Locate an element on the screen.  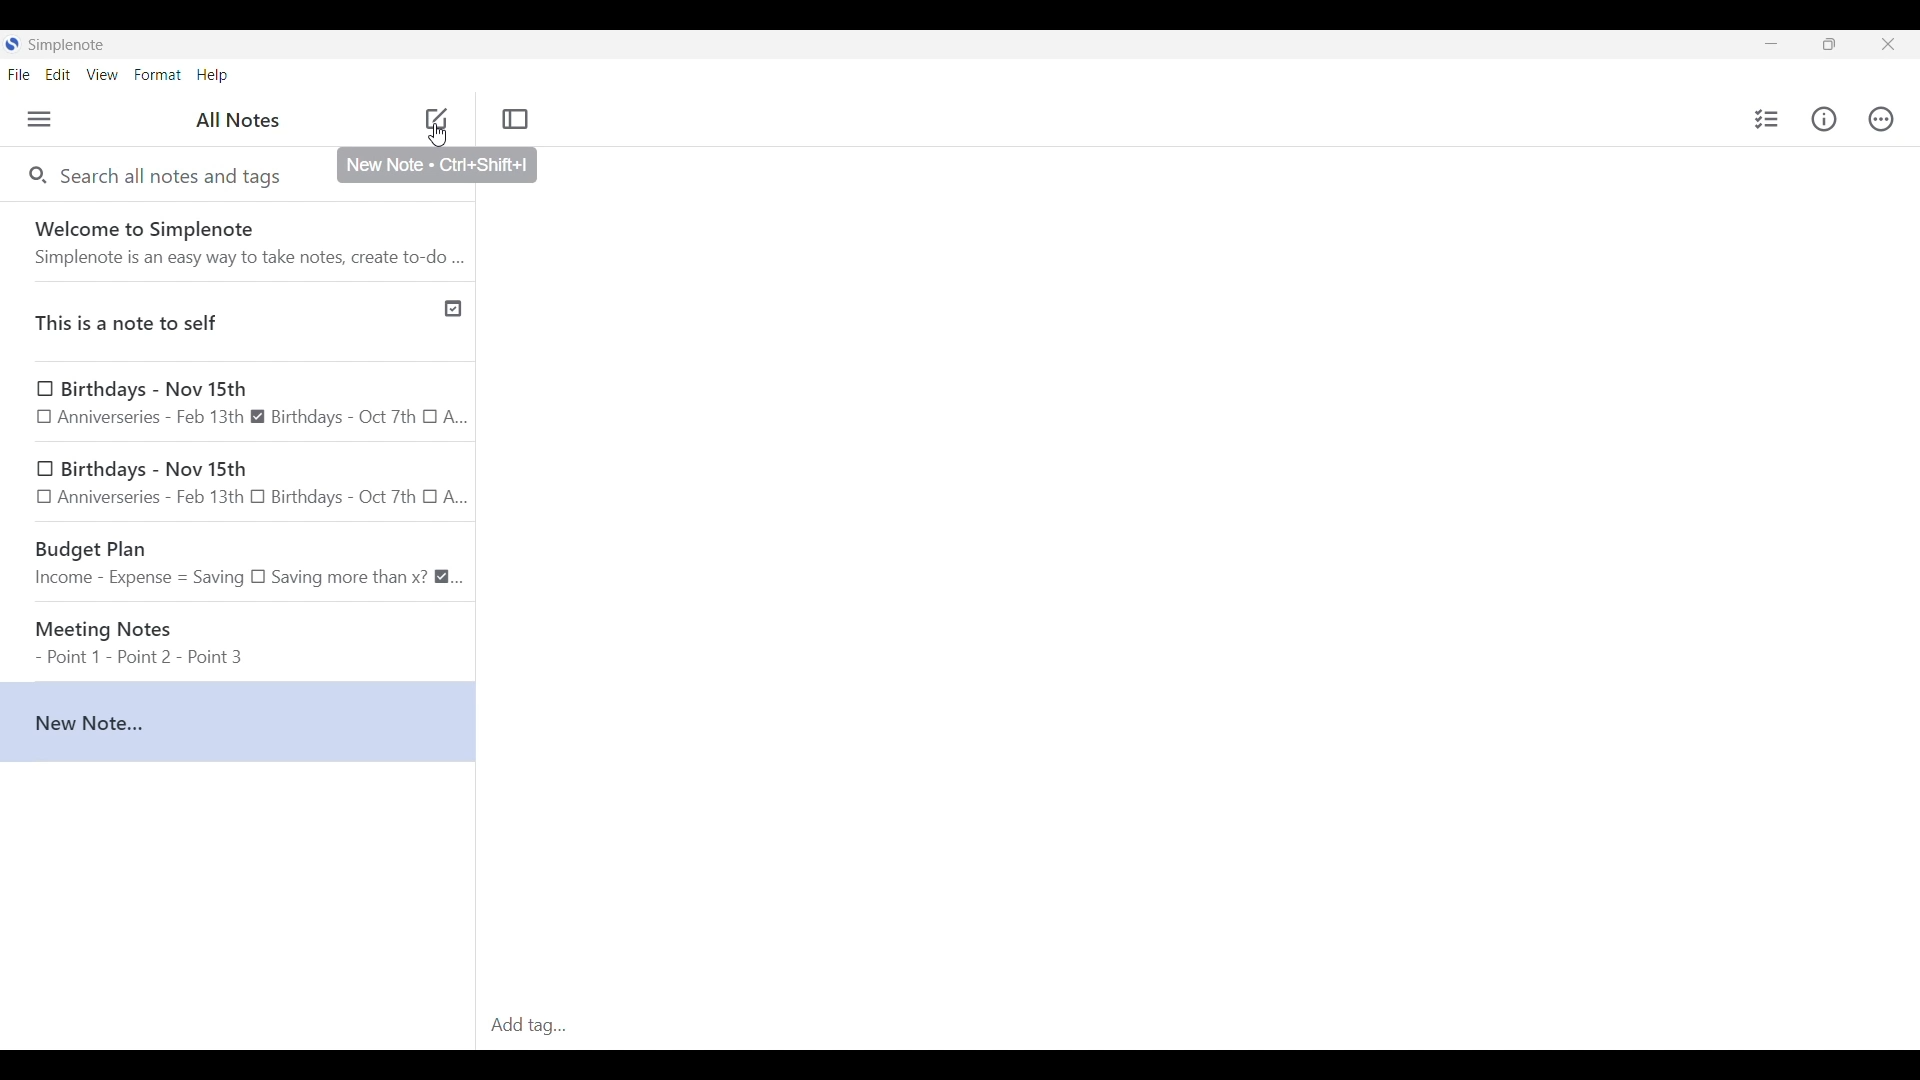
Birthdays - Nov 15th is located at coordinates (240, 482).